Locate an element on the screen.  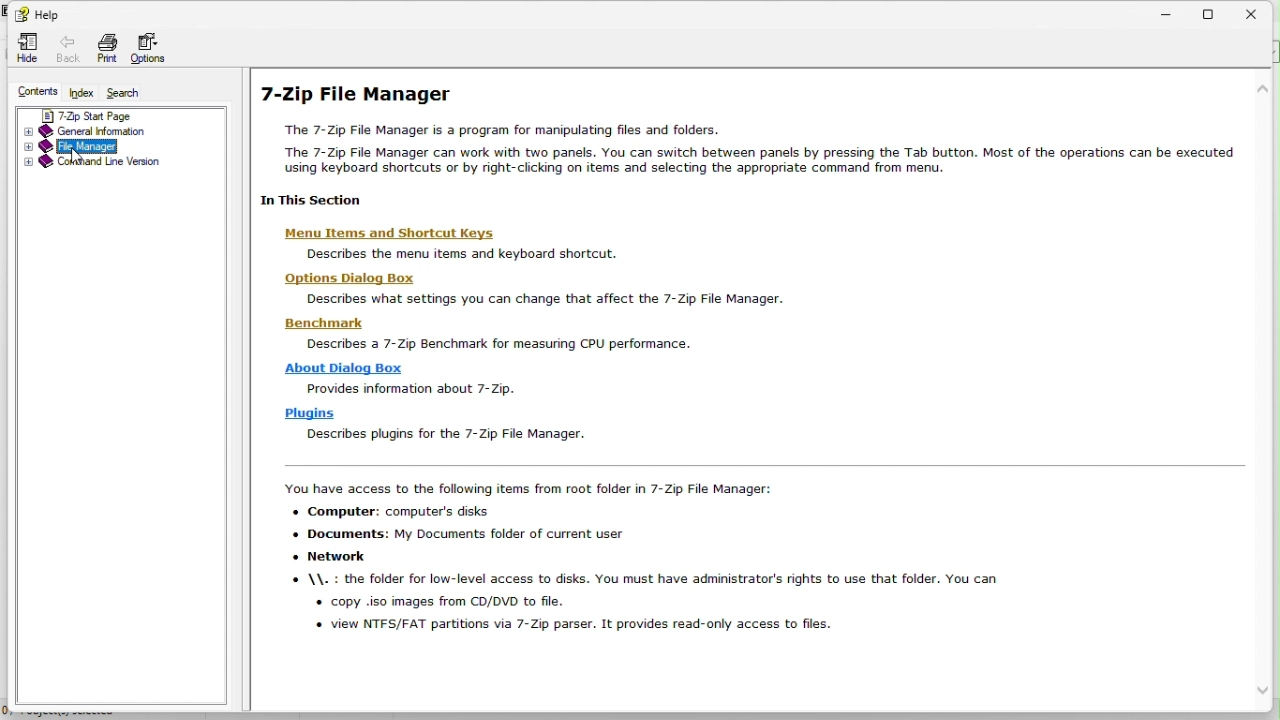
cursor is located at coordinates (77, 157).